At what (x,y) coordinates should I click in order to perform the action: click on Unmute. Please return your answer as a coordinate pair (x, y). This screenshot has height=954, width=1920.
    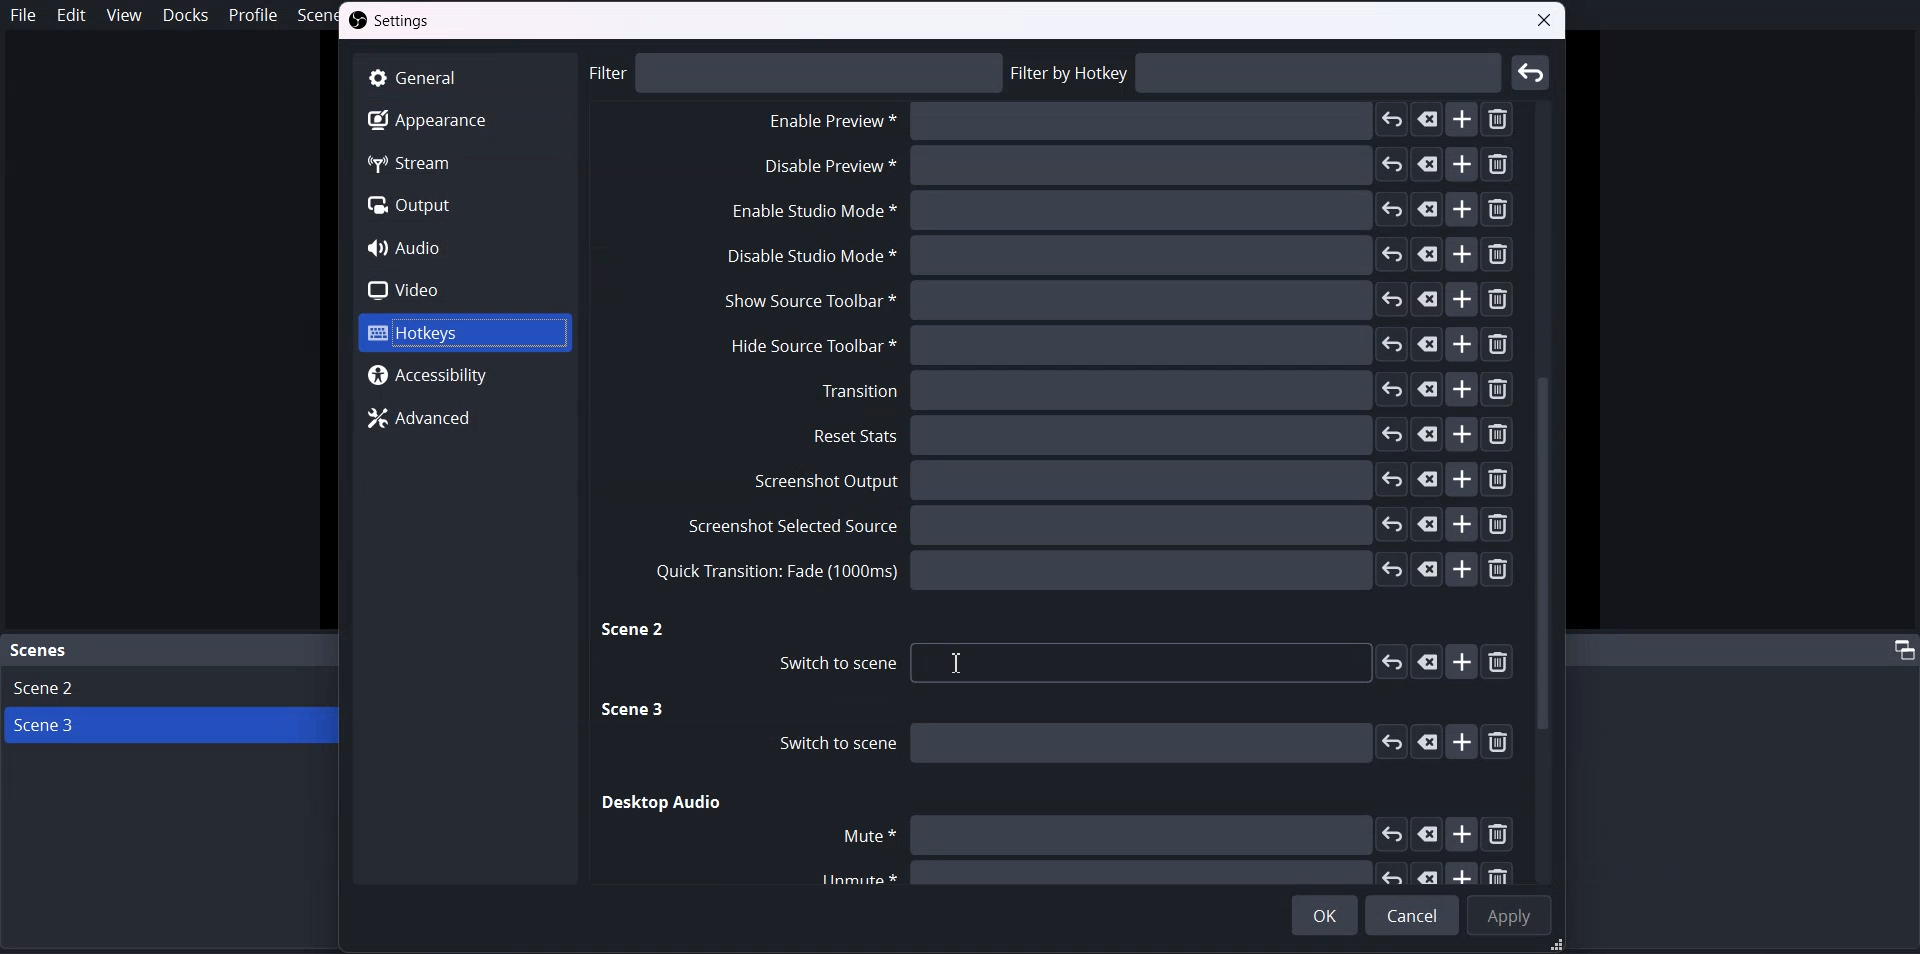
    Looking at the image, I should click on (1156, 873).